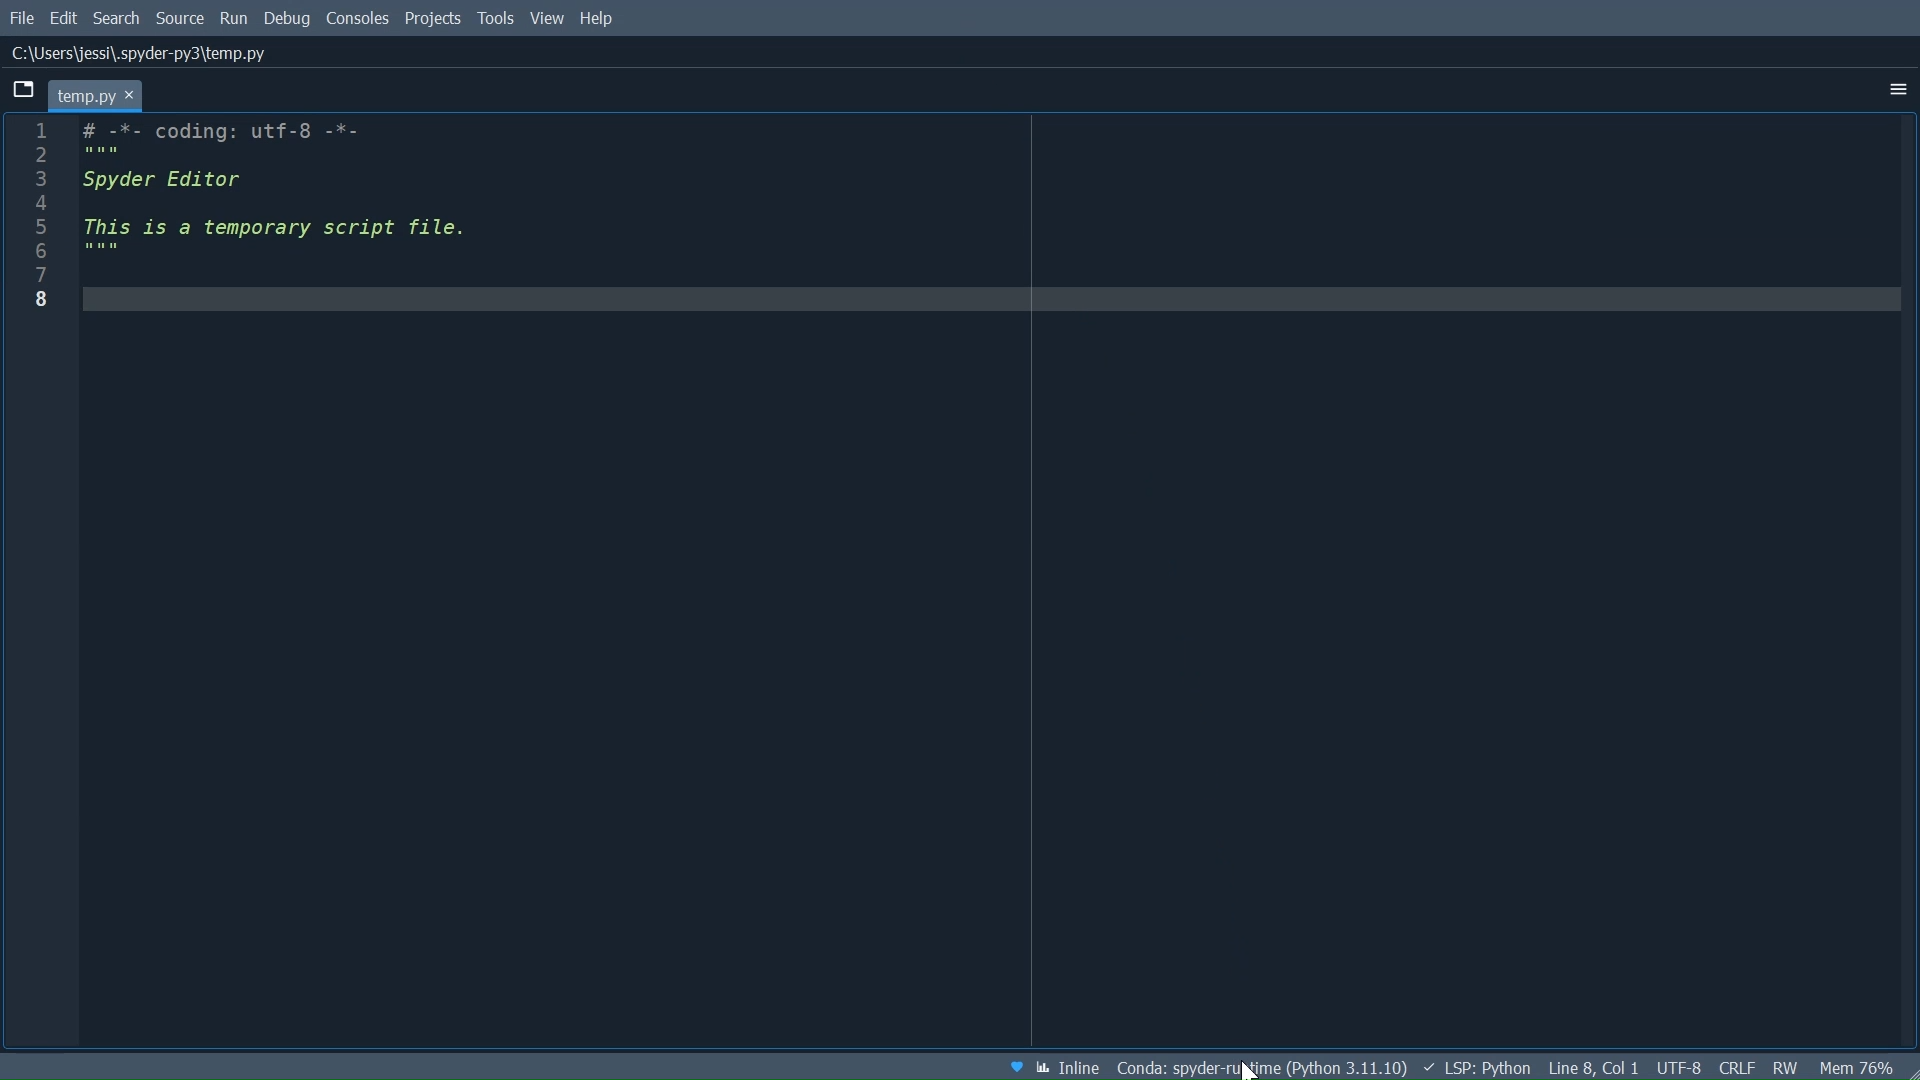 The width and height of the screenshot is (1920, 1080). I want to click on Cursor Position, so click(1595, 1068).